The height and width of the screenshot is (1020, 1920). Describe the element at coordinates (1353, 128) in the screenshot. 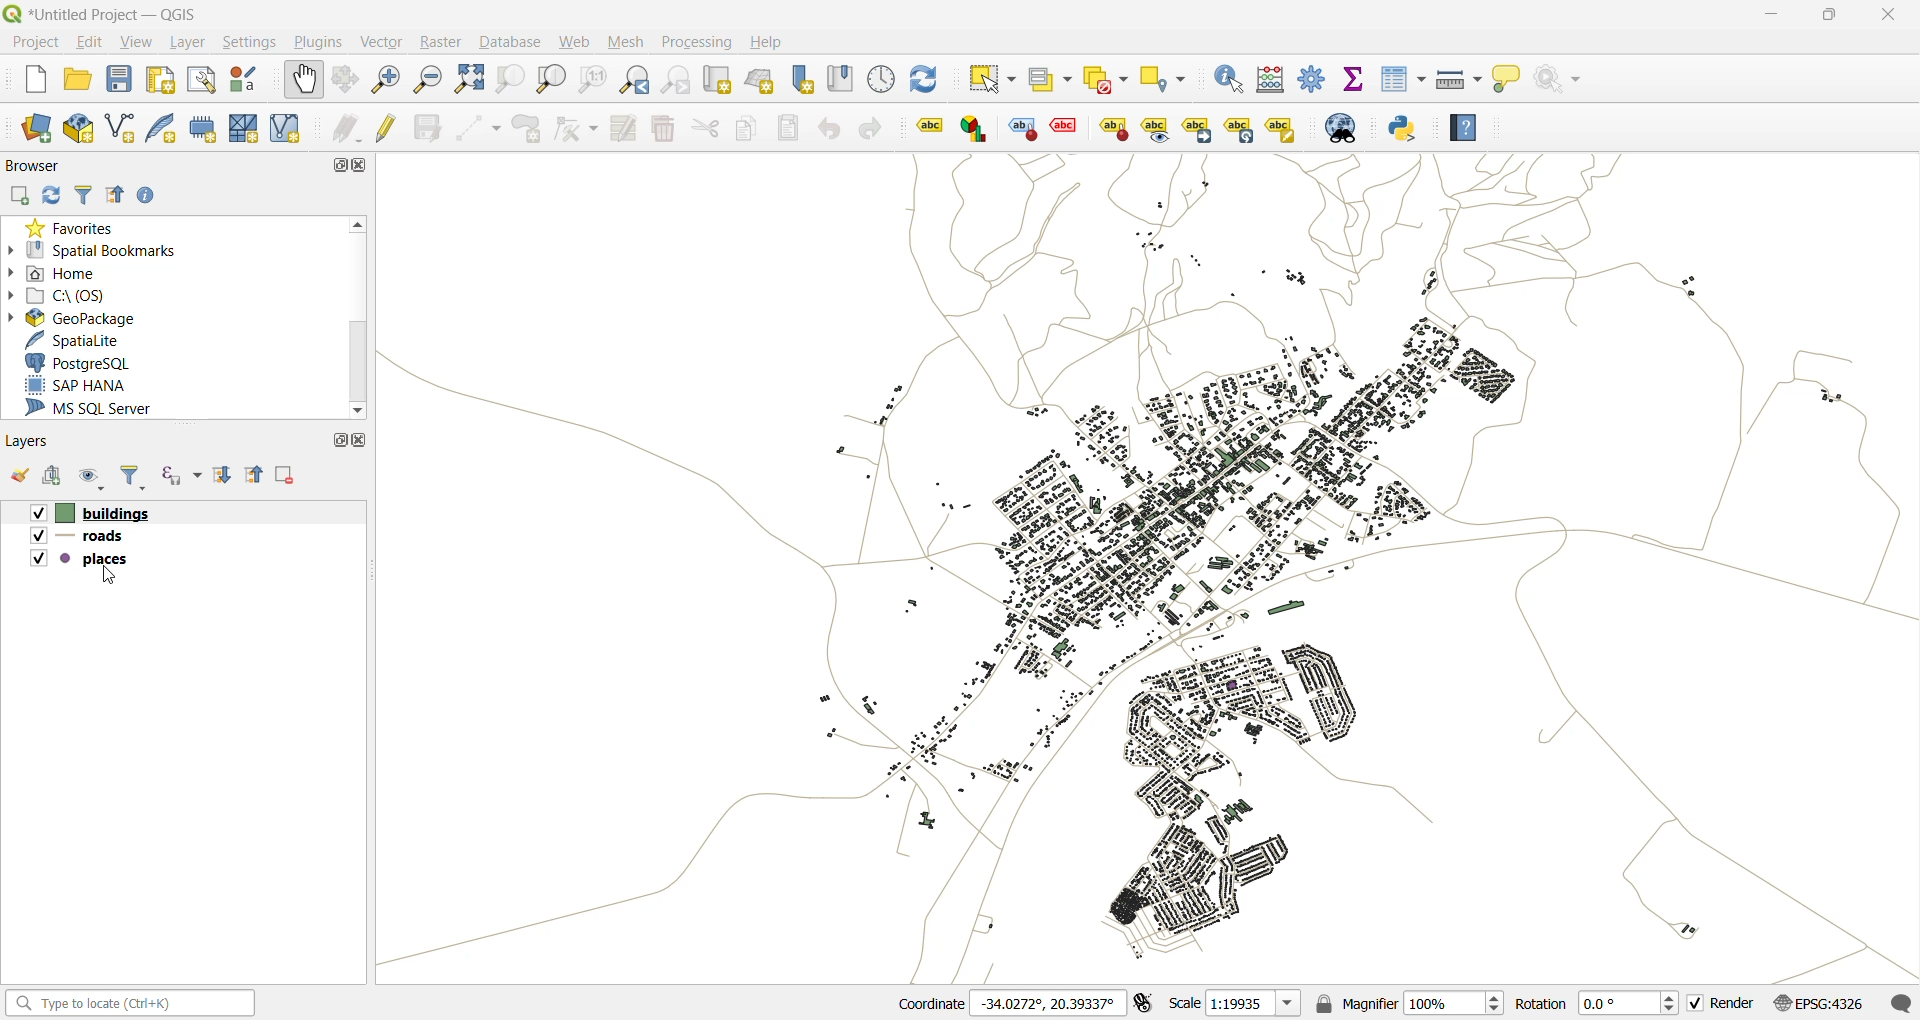

I see `metasearch` at that location.